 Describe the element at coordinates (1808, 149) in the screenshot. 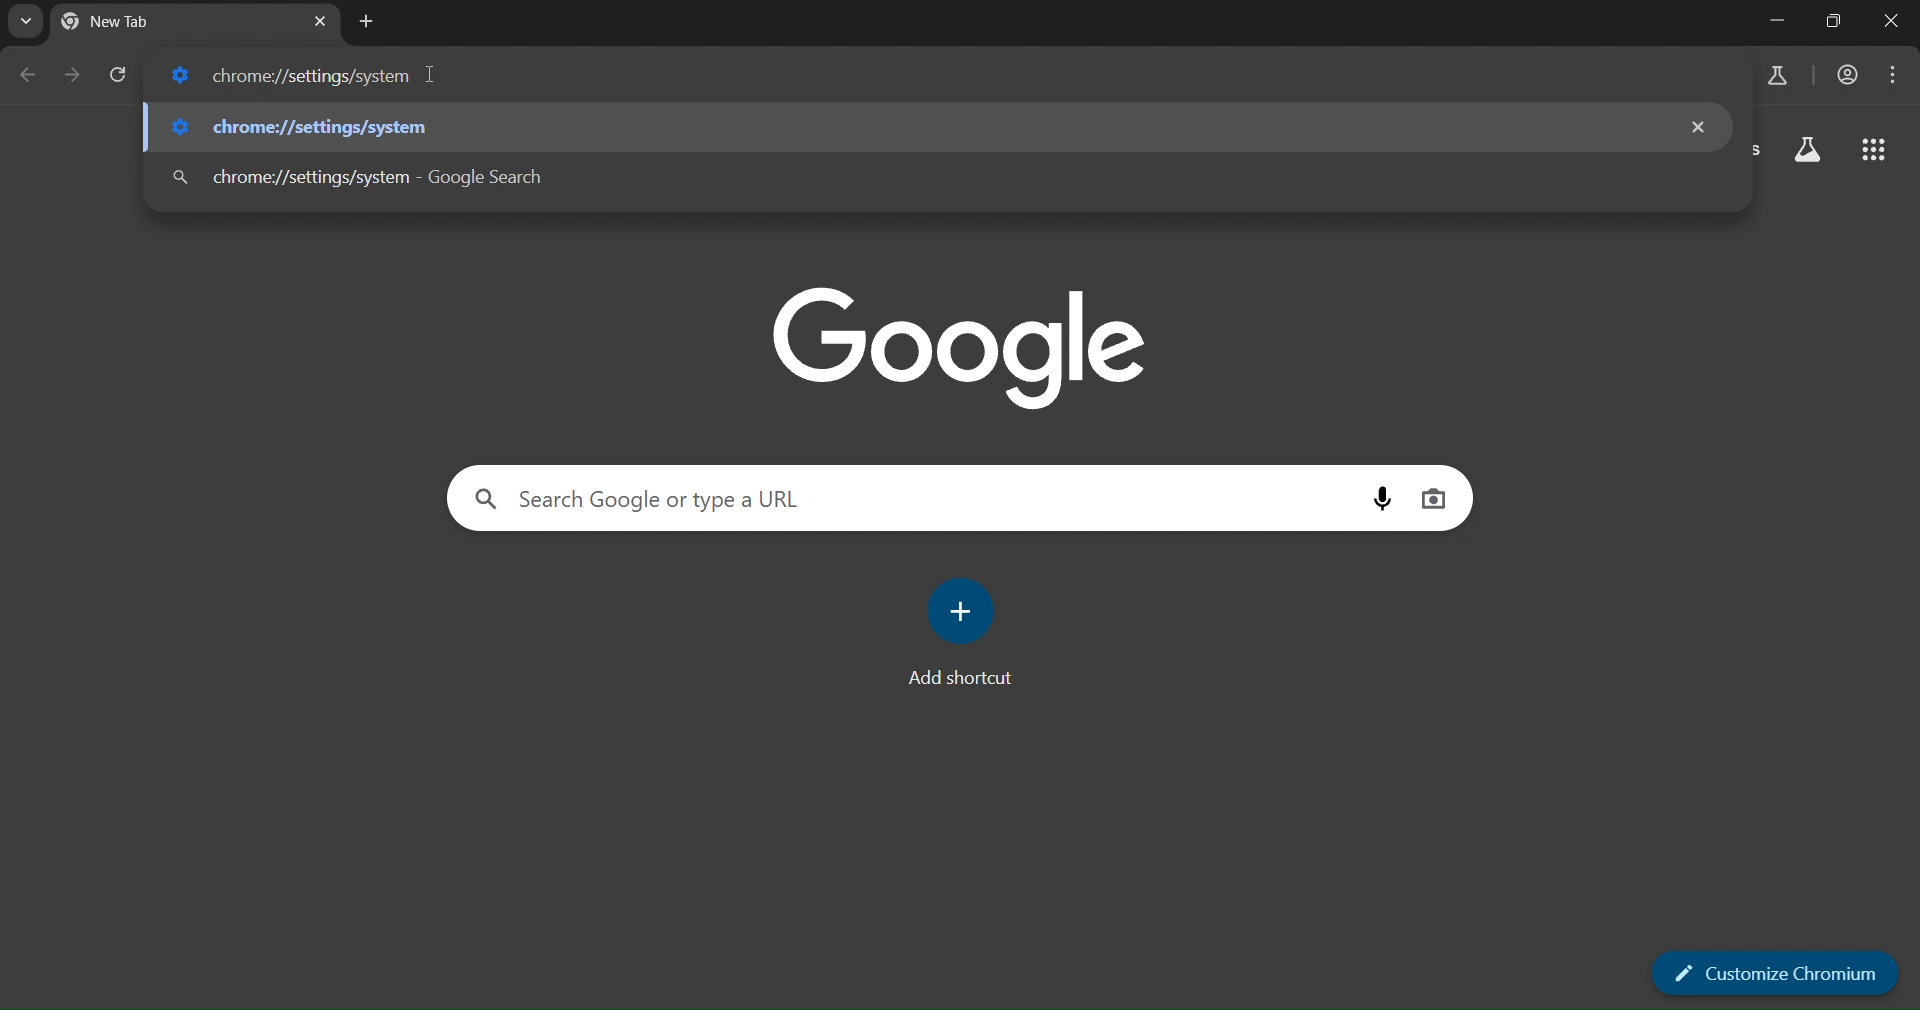

I see `search labs` at that location.